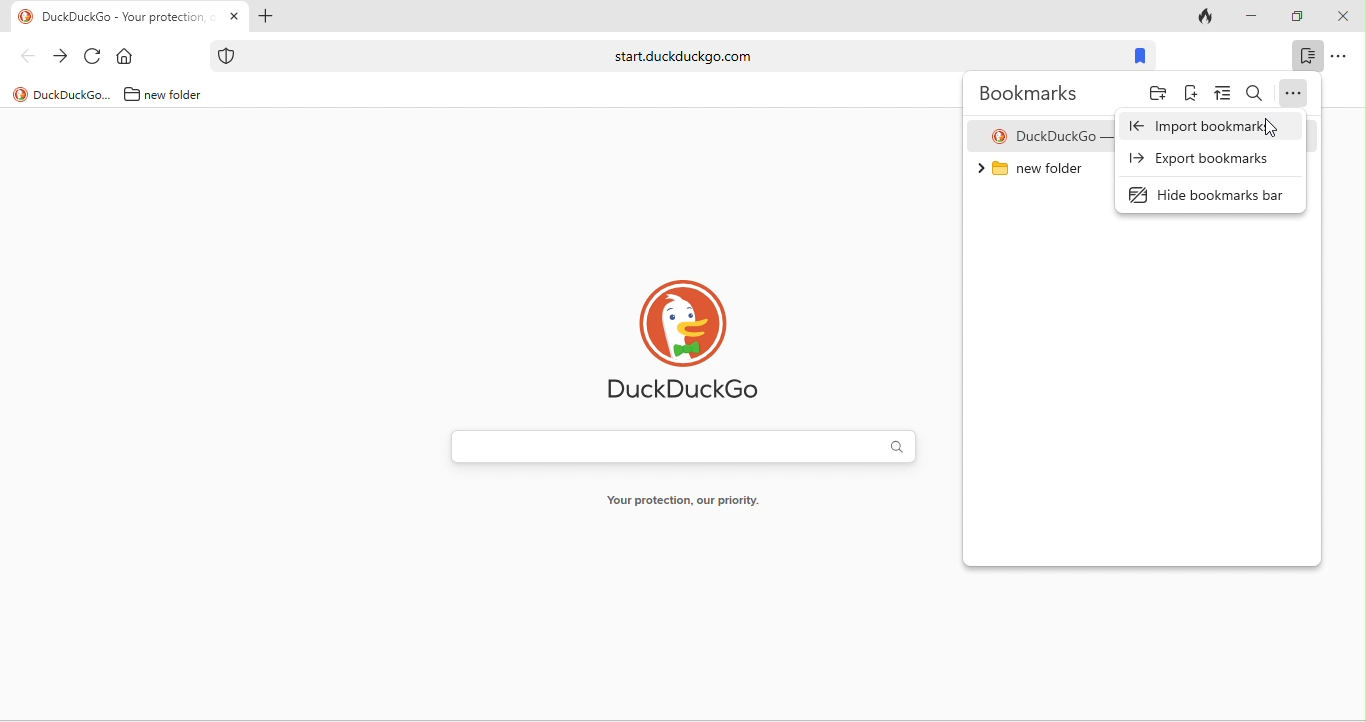 This screenshot has width=1366, height=722. Describe the element at coordinates (1214, 193) in the screenshot. I see `hide bookmarks bar` at that location.